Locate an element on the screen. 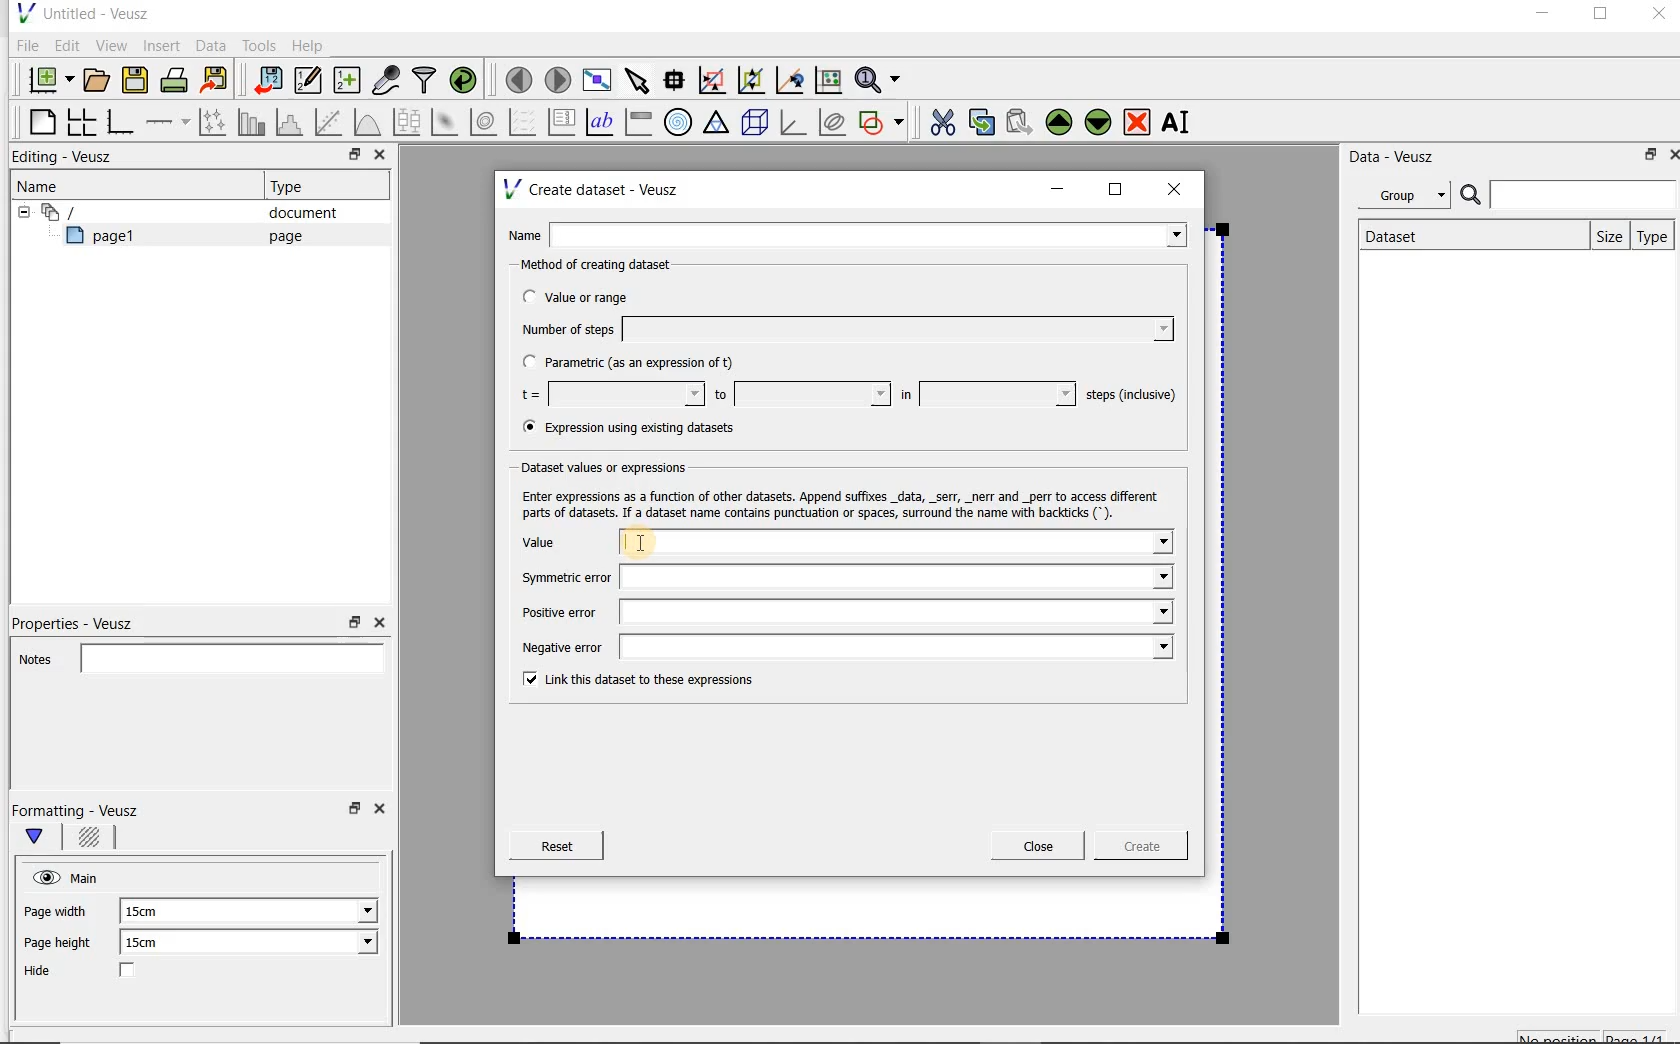 Image resolution: width=1680 pixels, height=1044 pixels. click to recenter graph axes is located at coordinates (791, 81).